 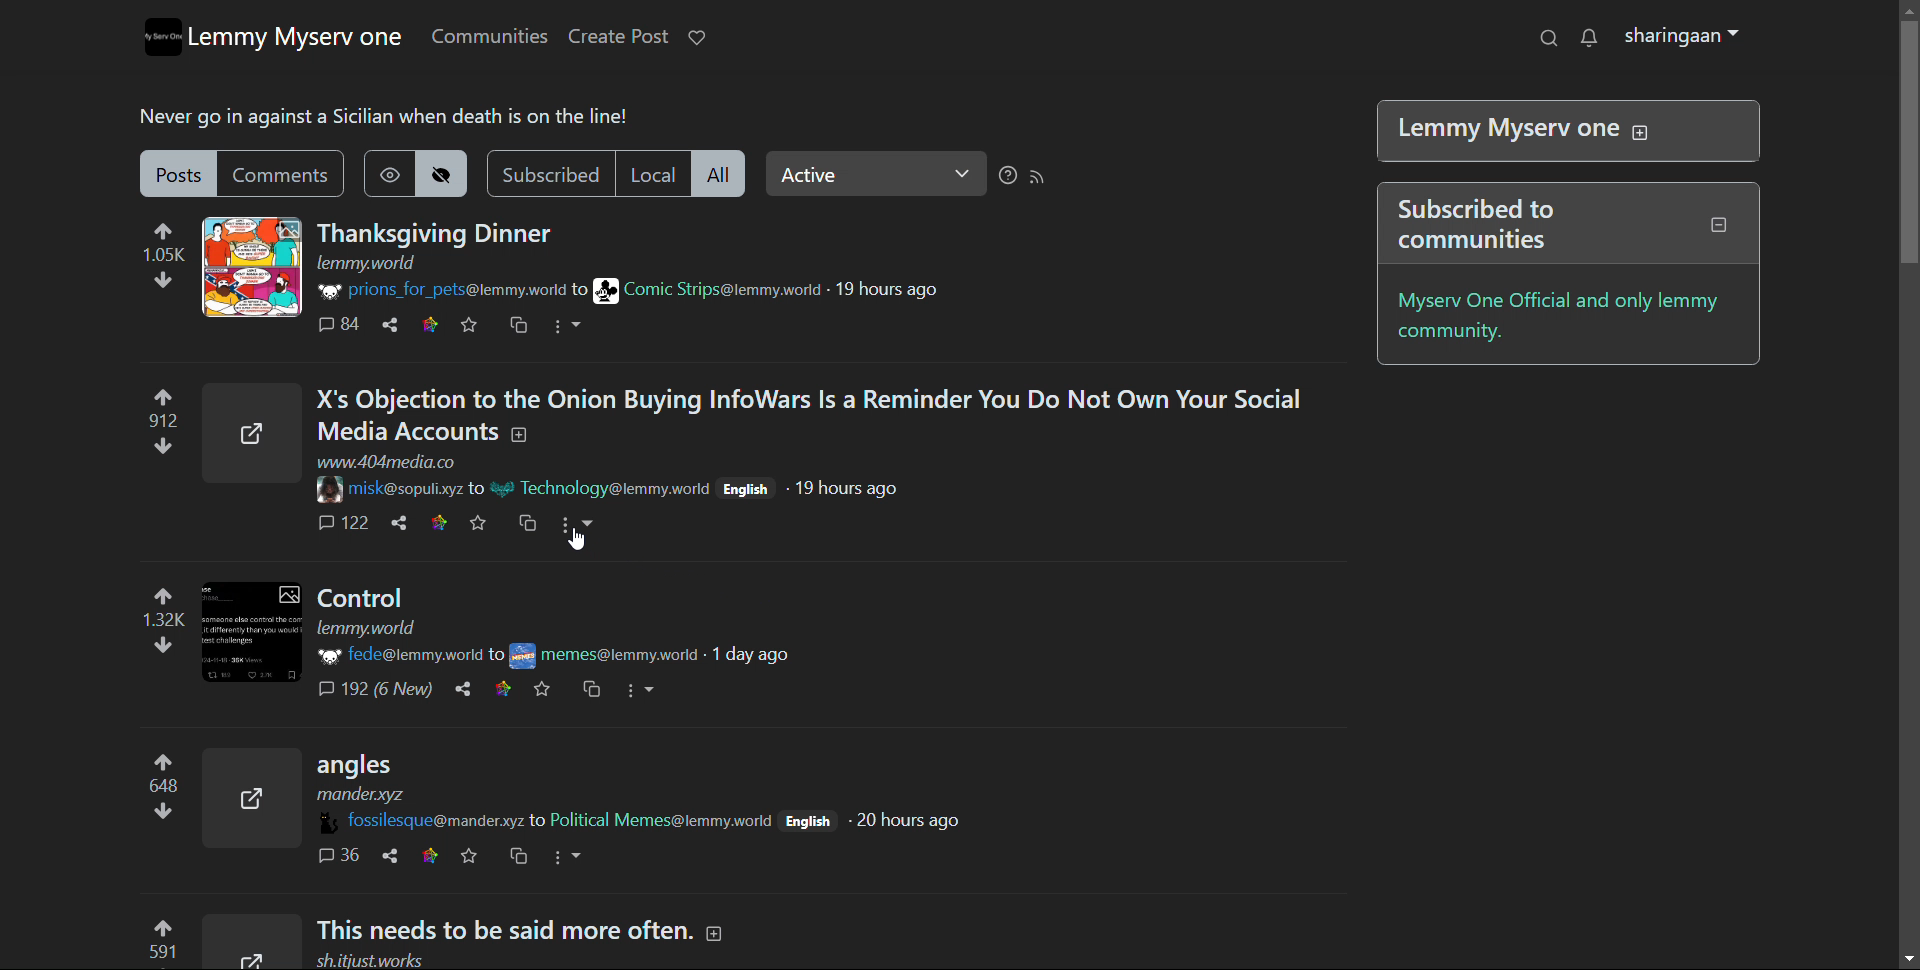 I want to click on community, so click(x=659, y=820).